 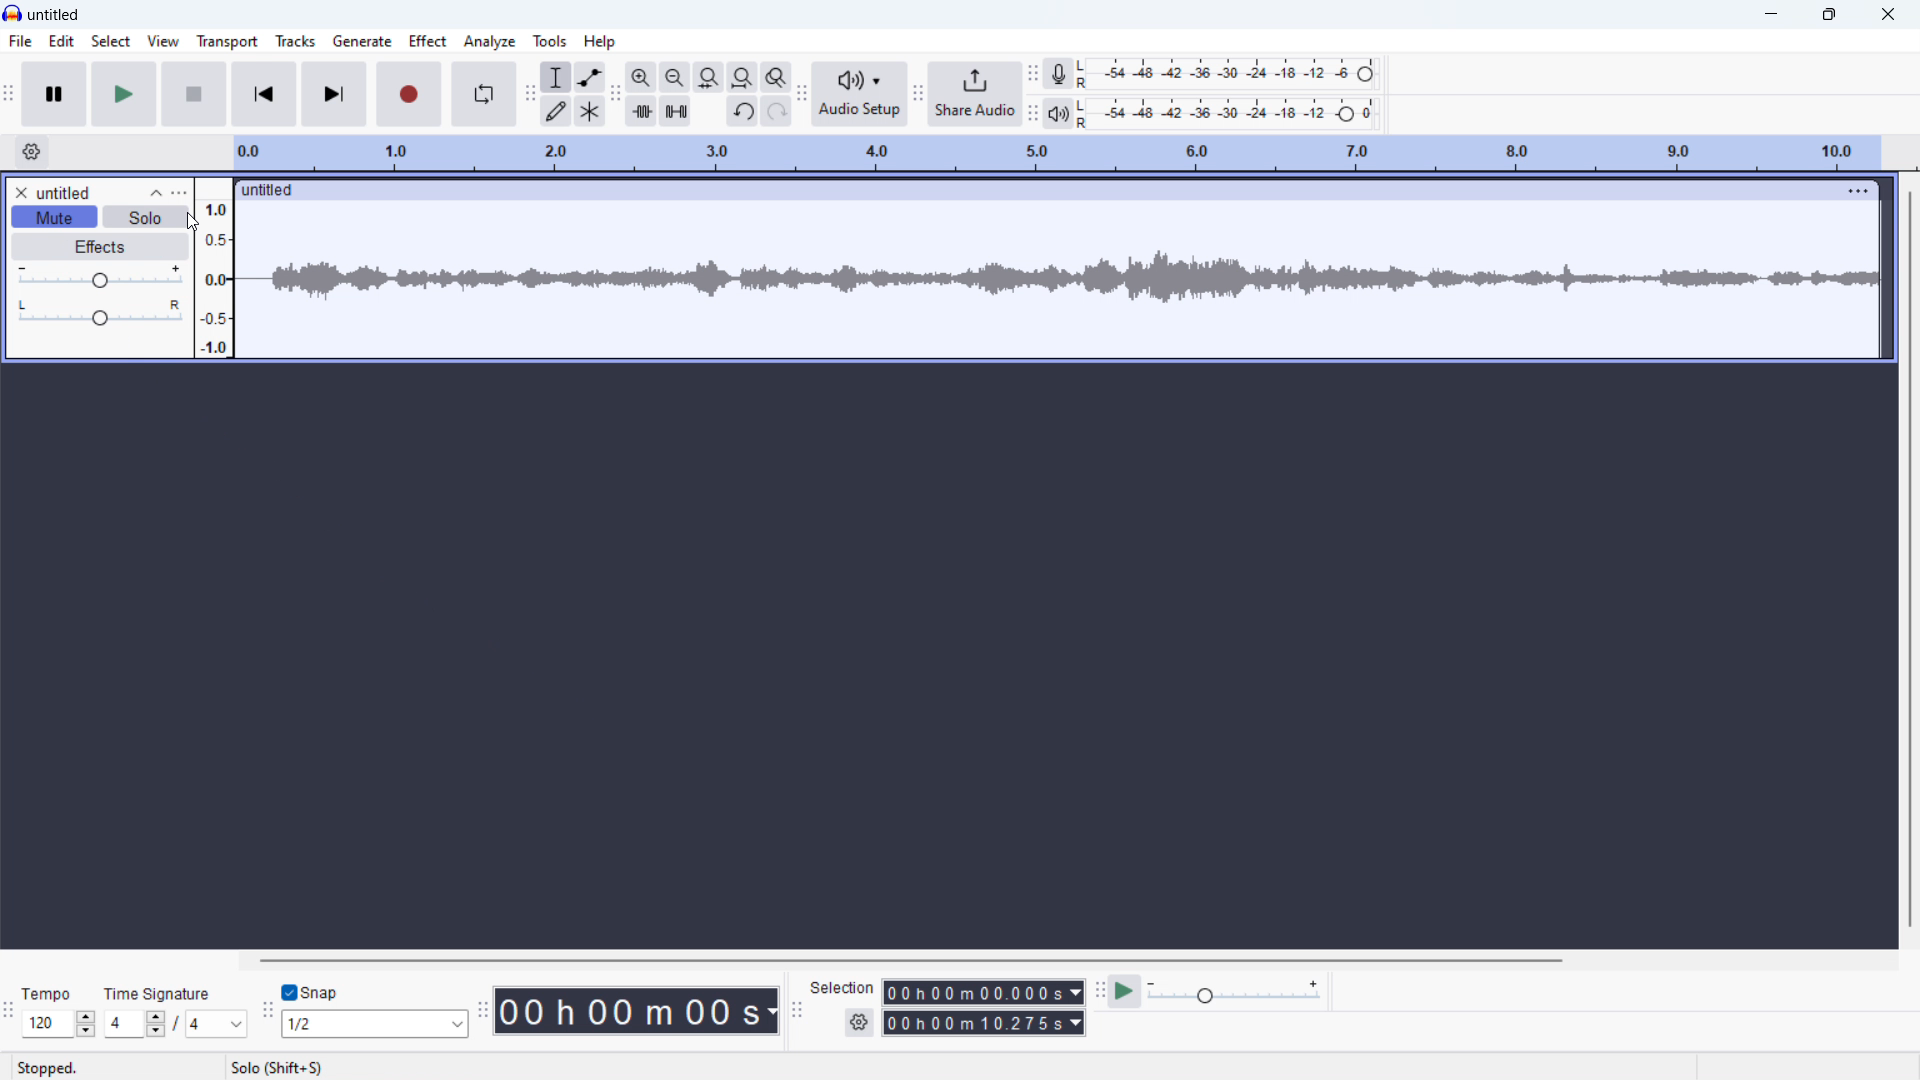 What do you see at coordinates (675, 77) in the screenshot?
I see `zoom out` at bounding box center [675, 77].